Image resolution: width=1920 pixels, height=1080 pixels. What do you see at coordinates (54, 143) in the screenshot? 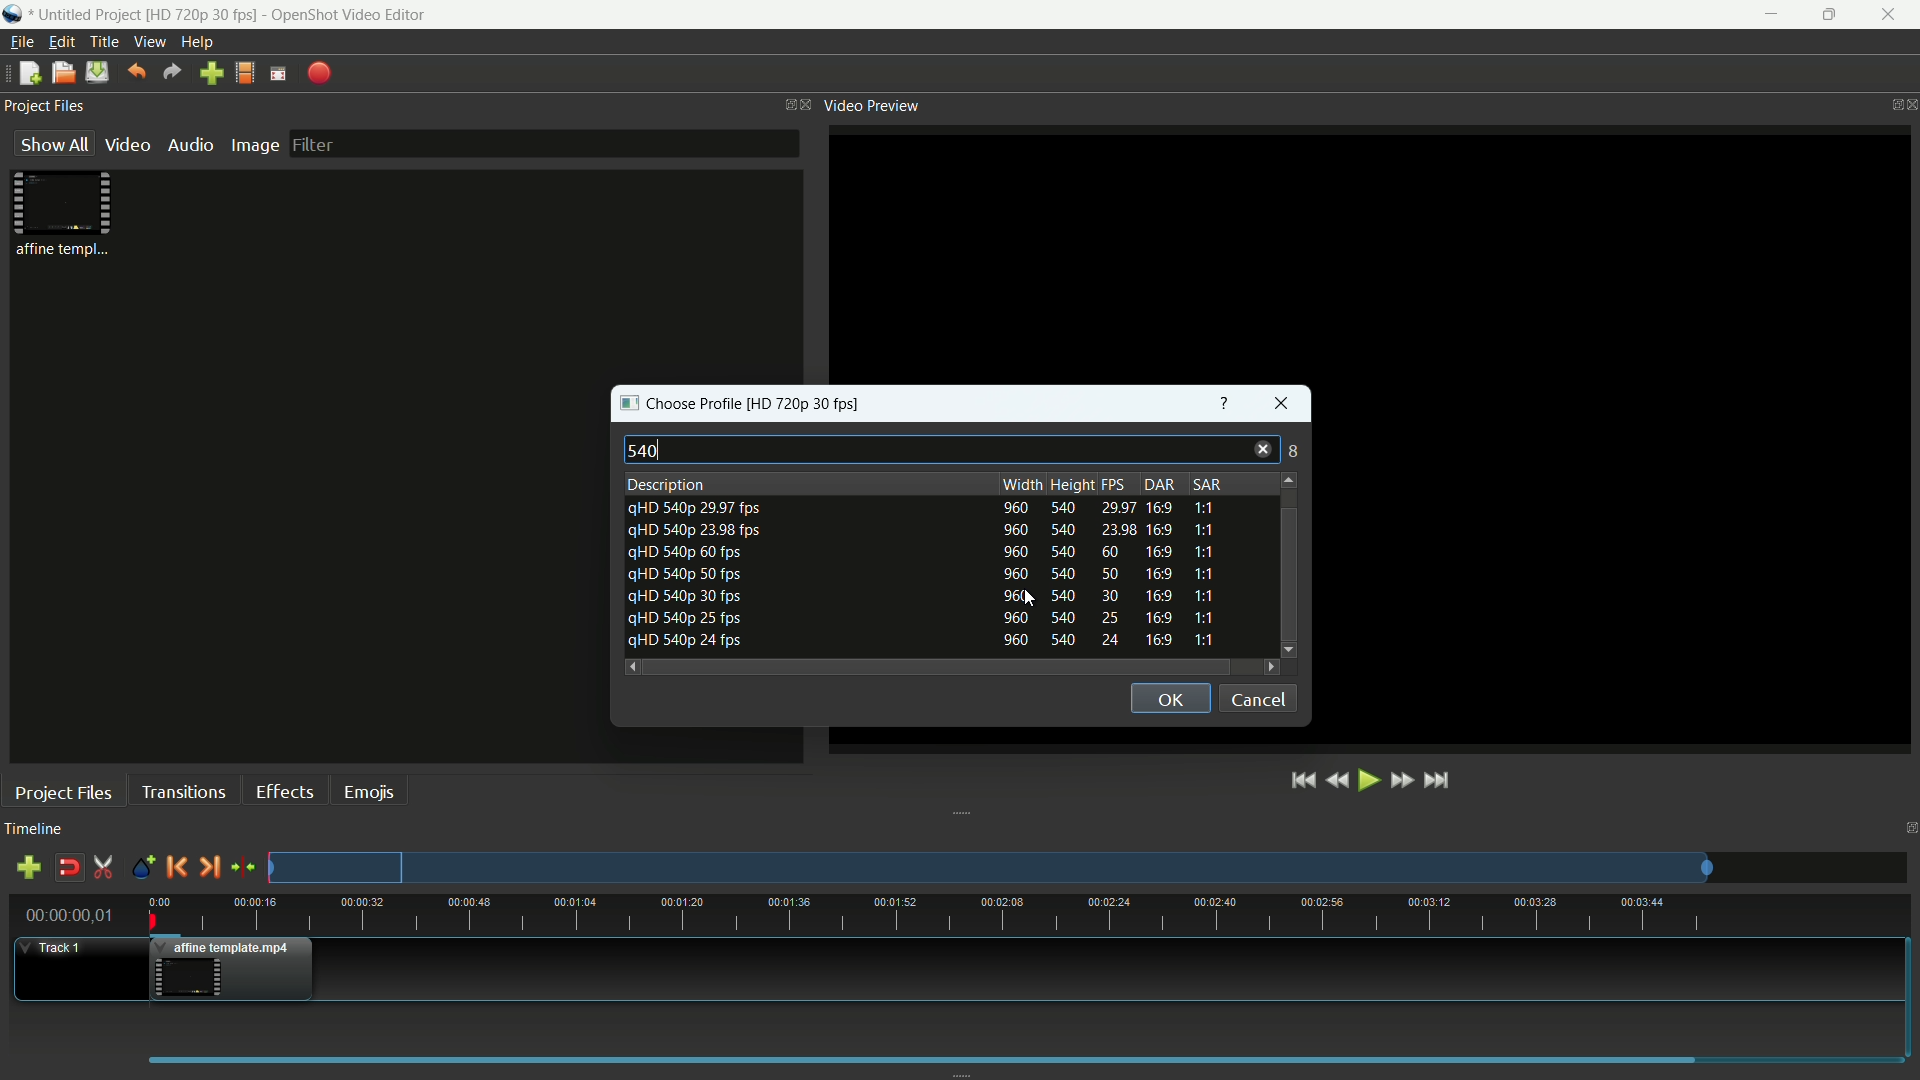
I see `show all` at bounding box center [54, 143].